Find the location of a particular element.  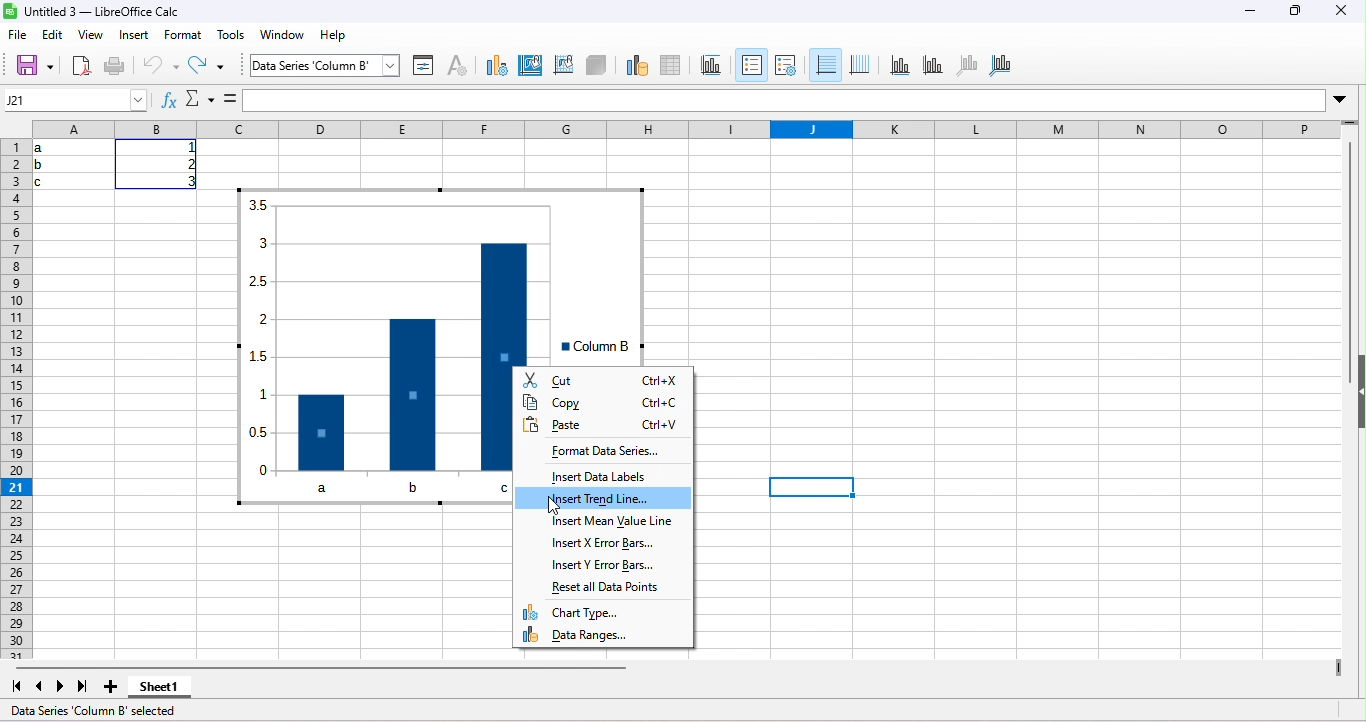

insert mean value line is located at coordinates (611, 525).